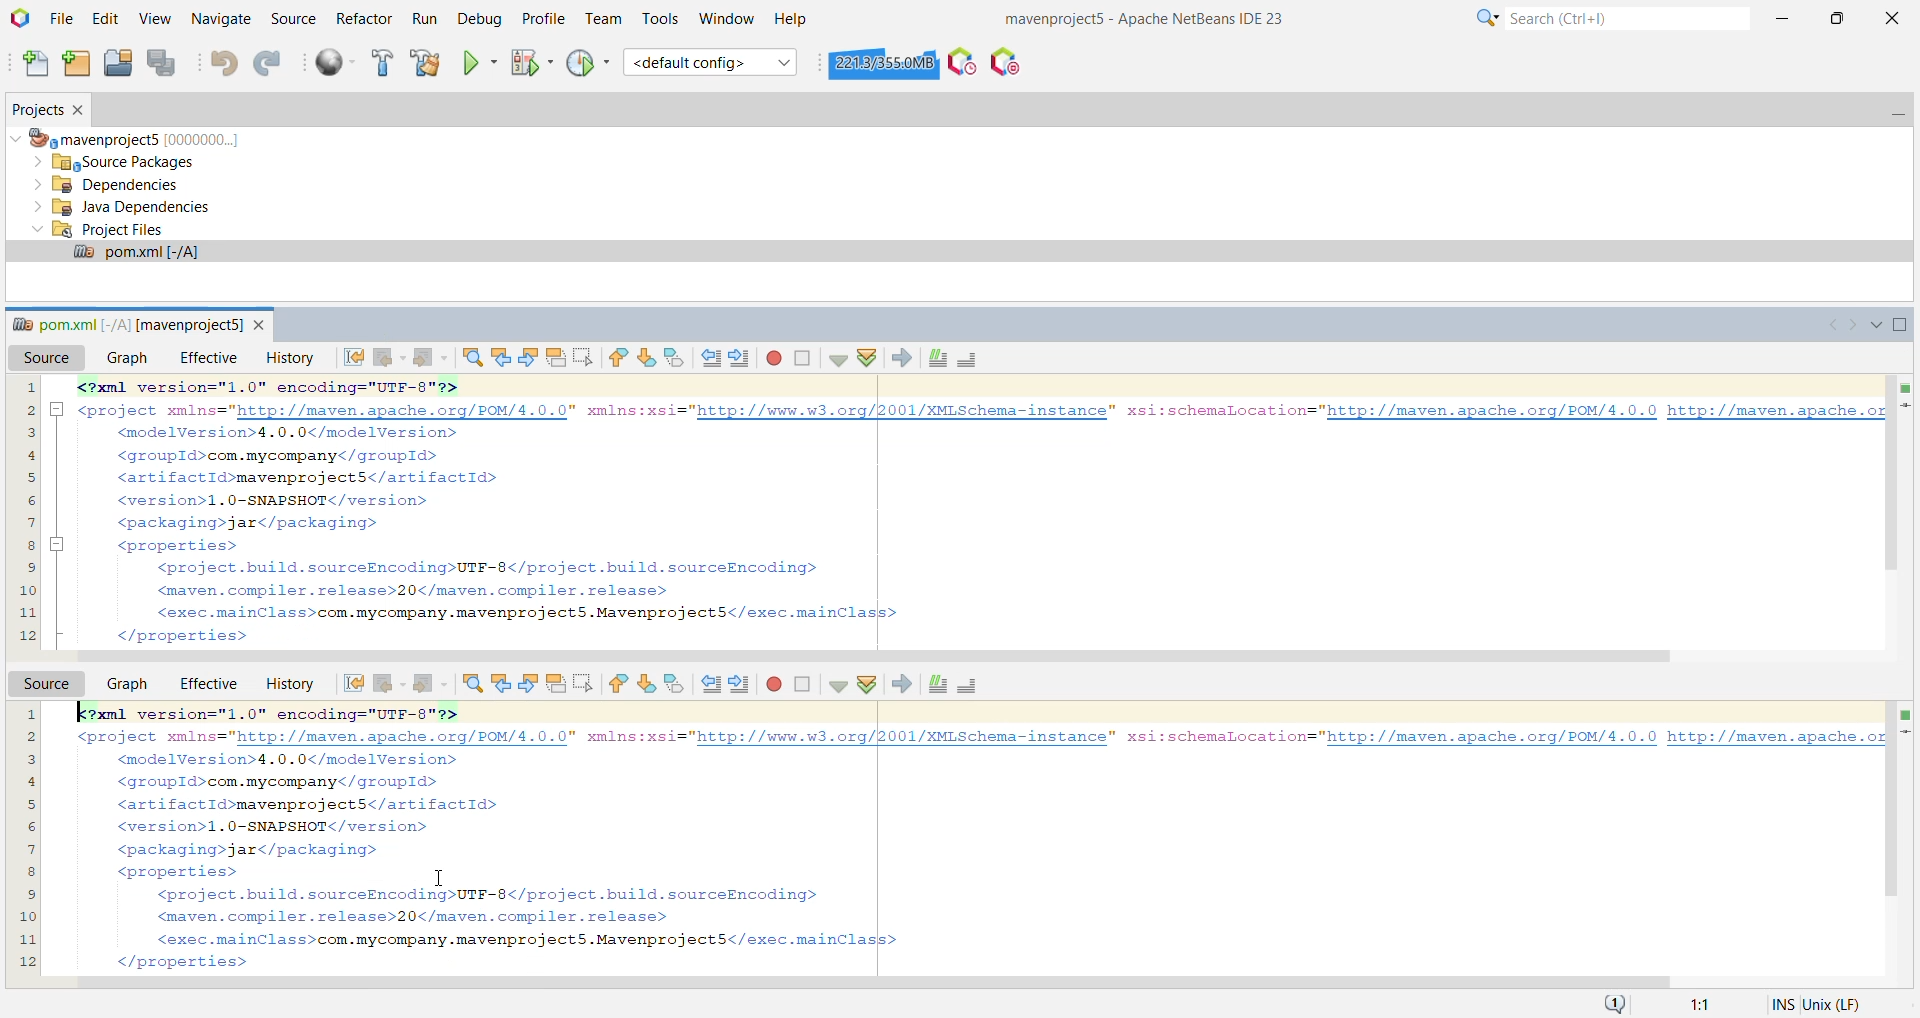 The height and width of the screenshot is (1018, 1920). What do you see at coordinates (646, 685) in the screenshot?
I see `Next Bookmark` at bounding box center [646, 685].